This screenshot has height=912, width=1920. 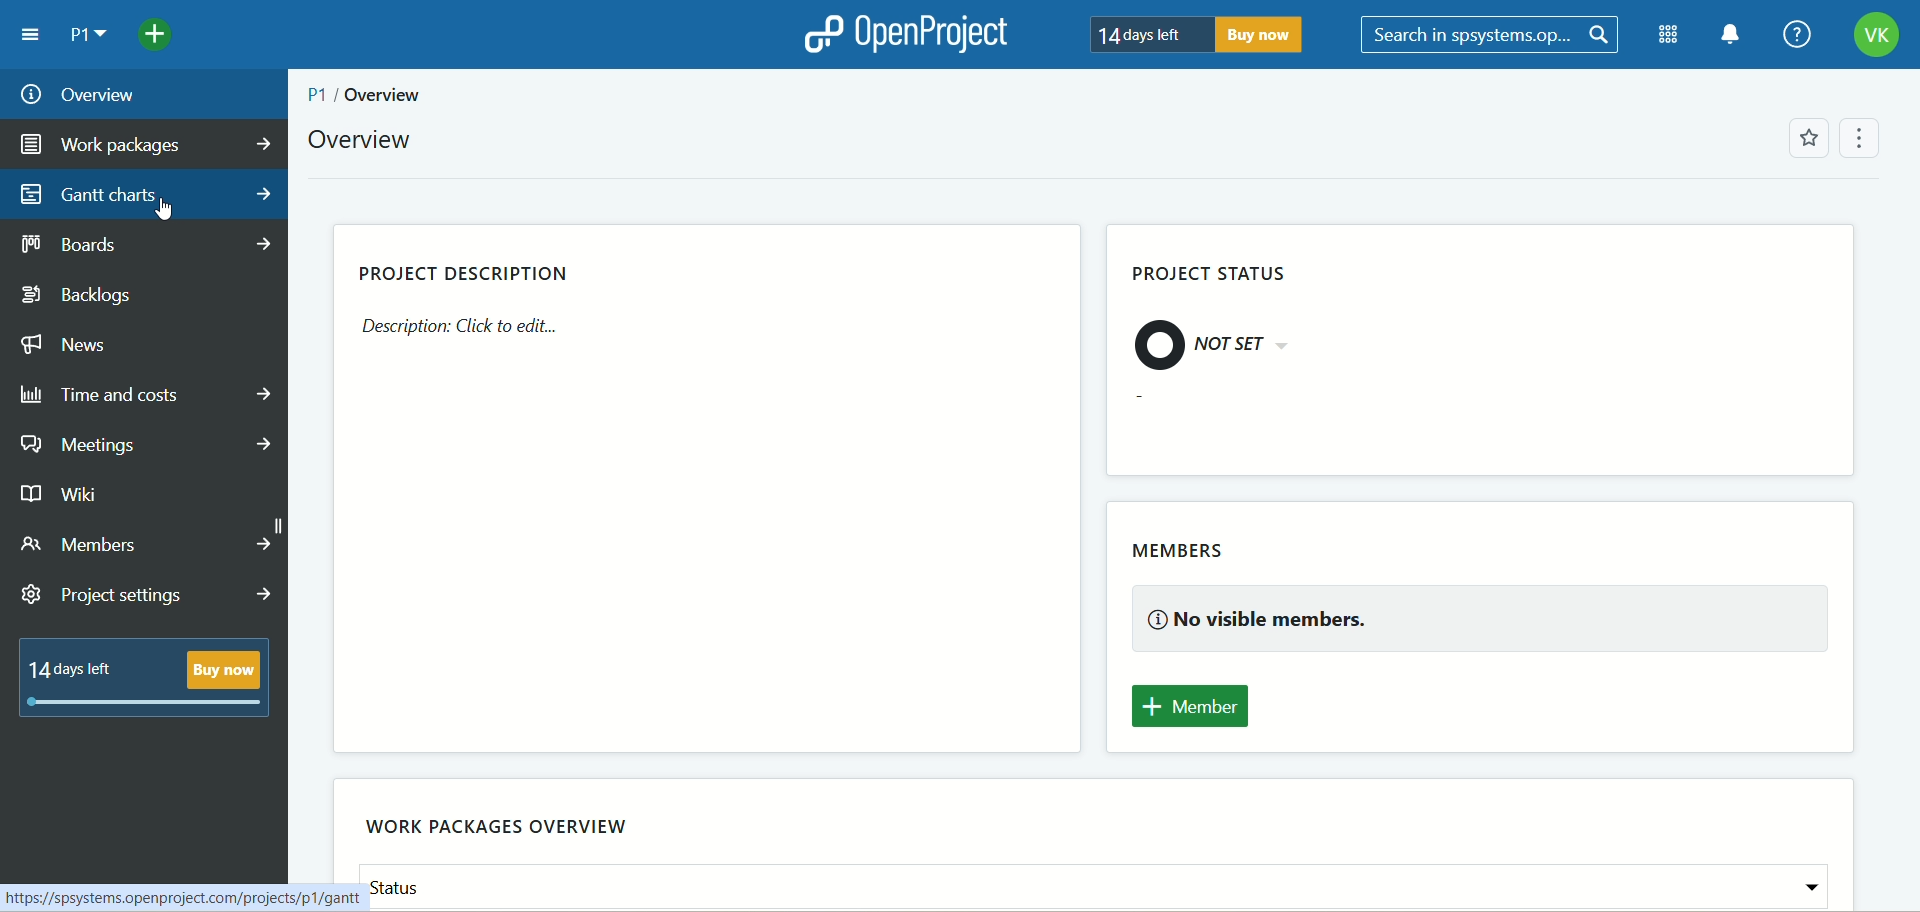 I want to click on notification, so click(x=1729, y=35).